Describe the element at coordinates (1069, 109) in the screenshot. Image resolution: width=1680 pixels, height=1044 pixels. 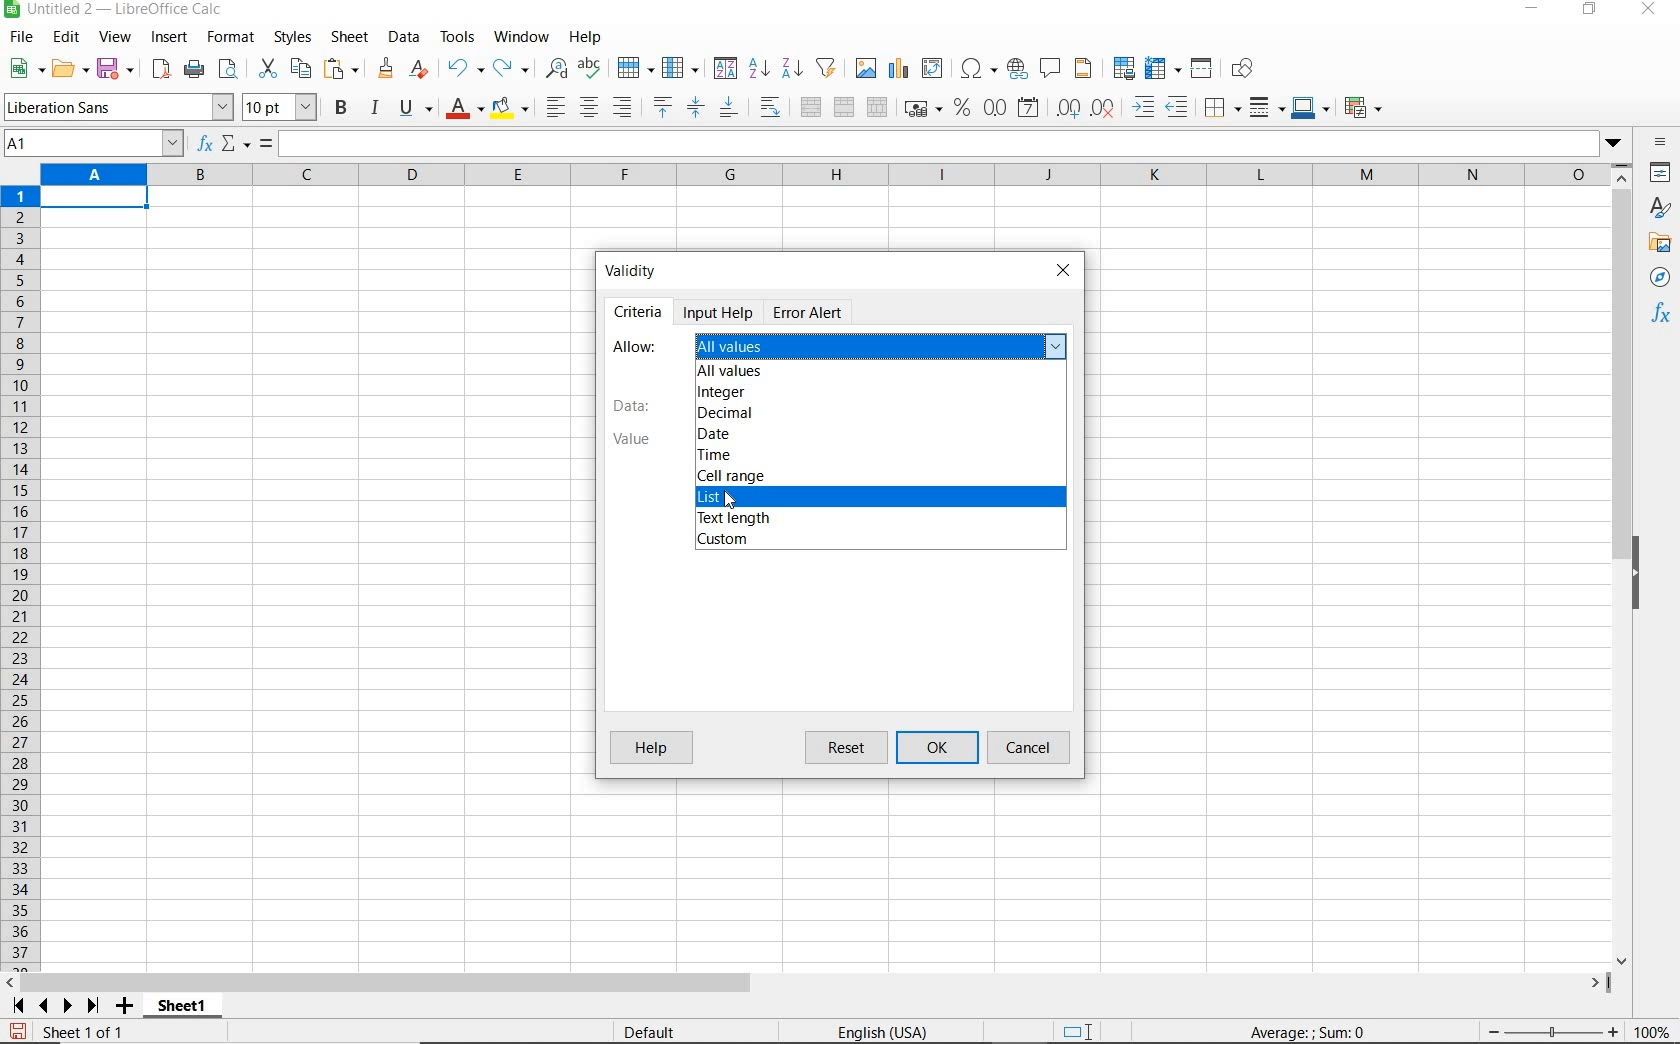
I see `add decimal place` at that location.